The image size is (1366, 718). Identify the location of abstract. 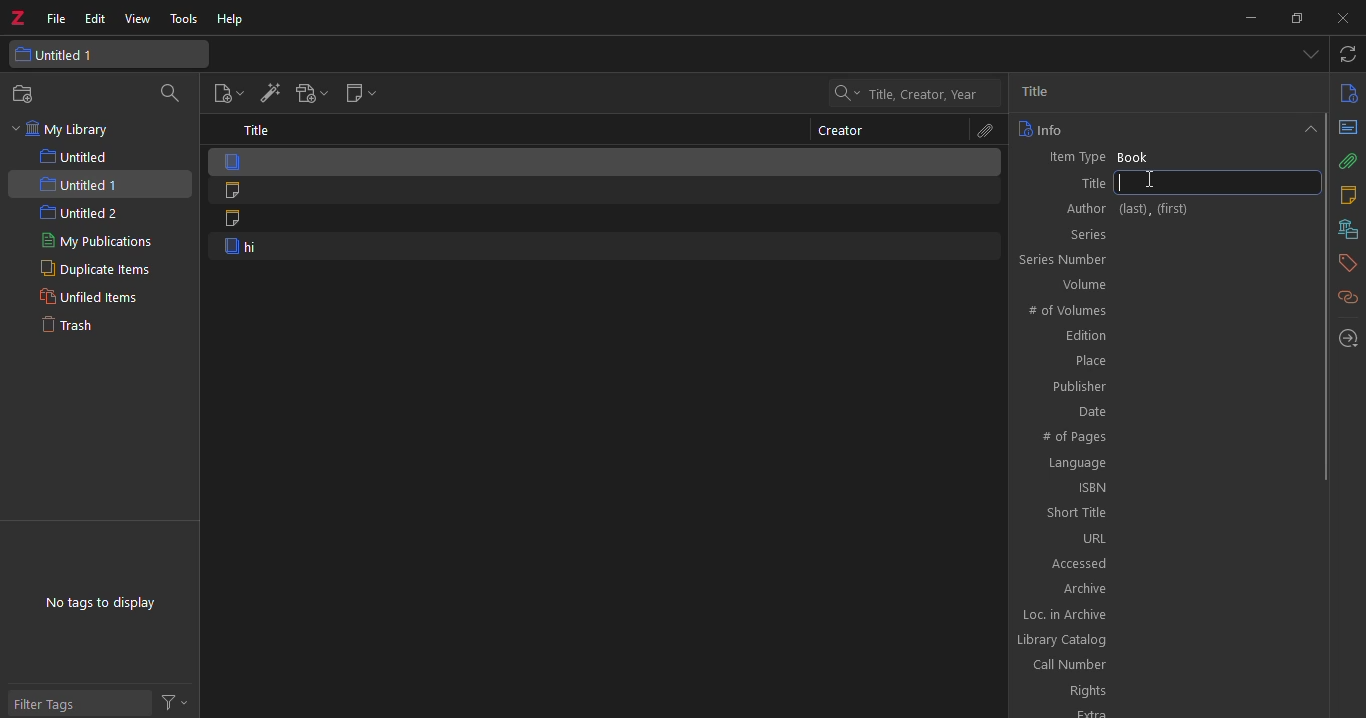
(1348, 127).